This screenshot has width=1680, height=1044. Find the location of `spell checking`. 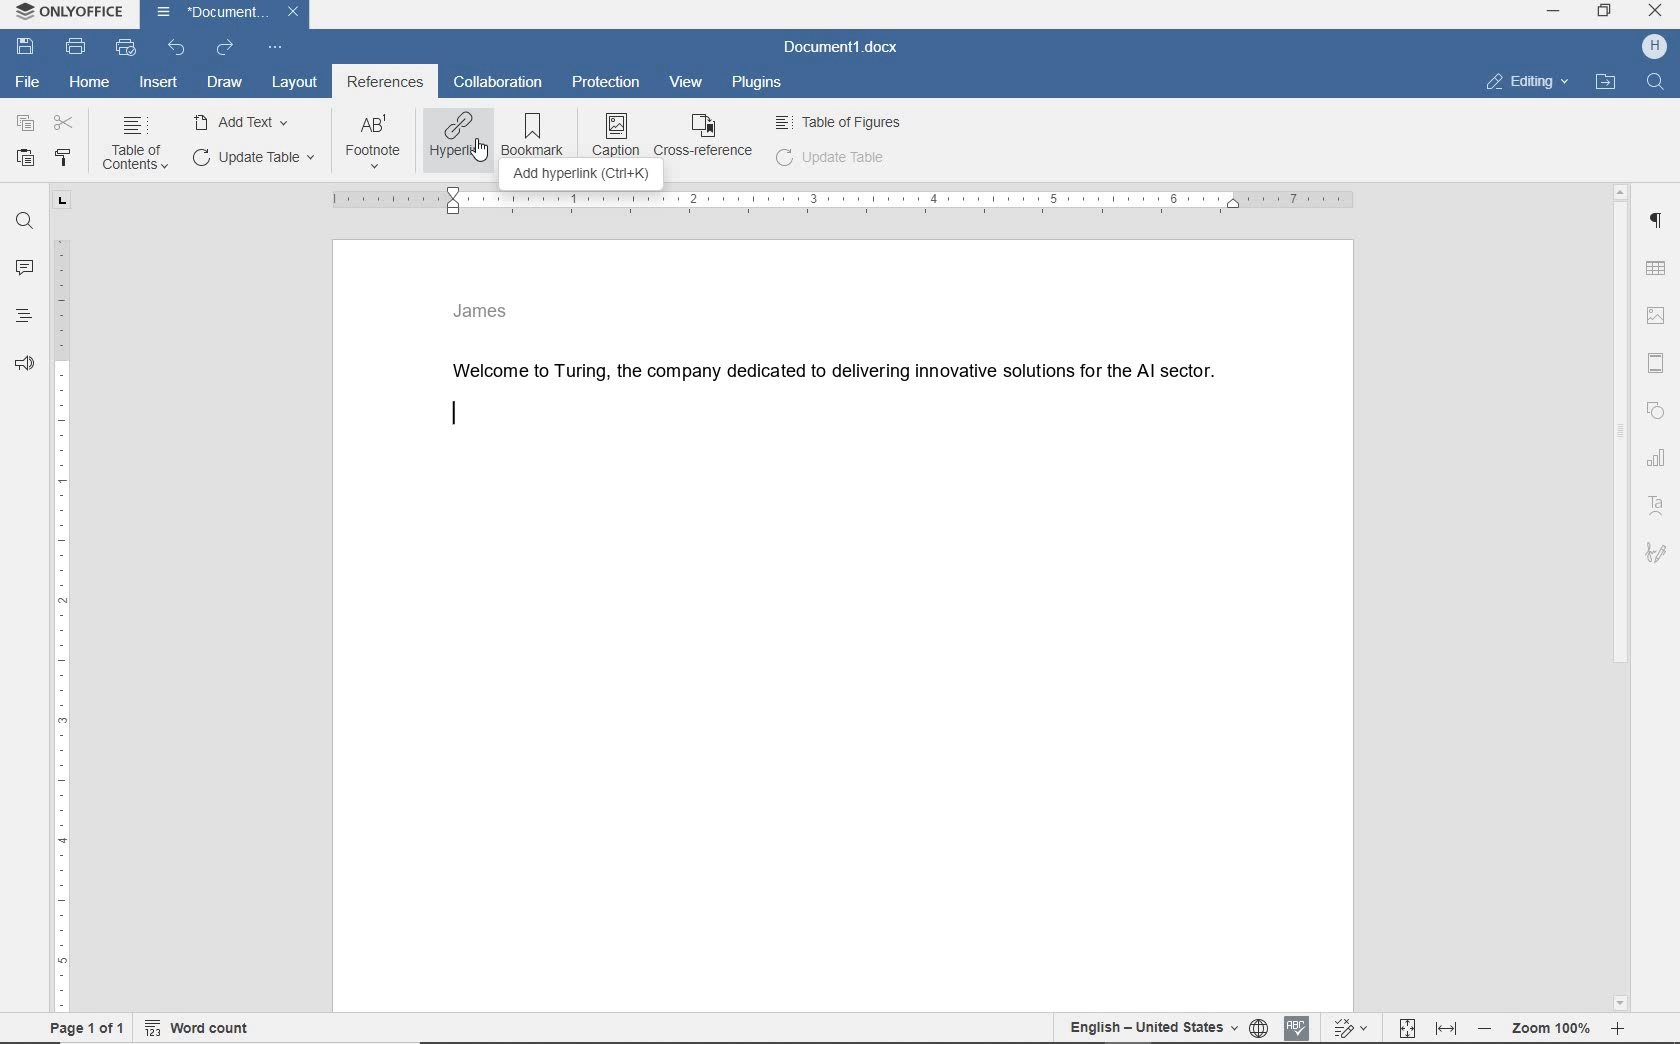

spell checking is located at coordinates (1297, 1027).